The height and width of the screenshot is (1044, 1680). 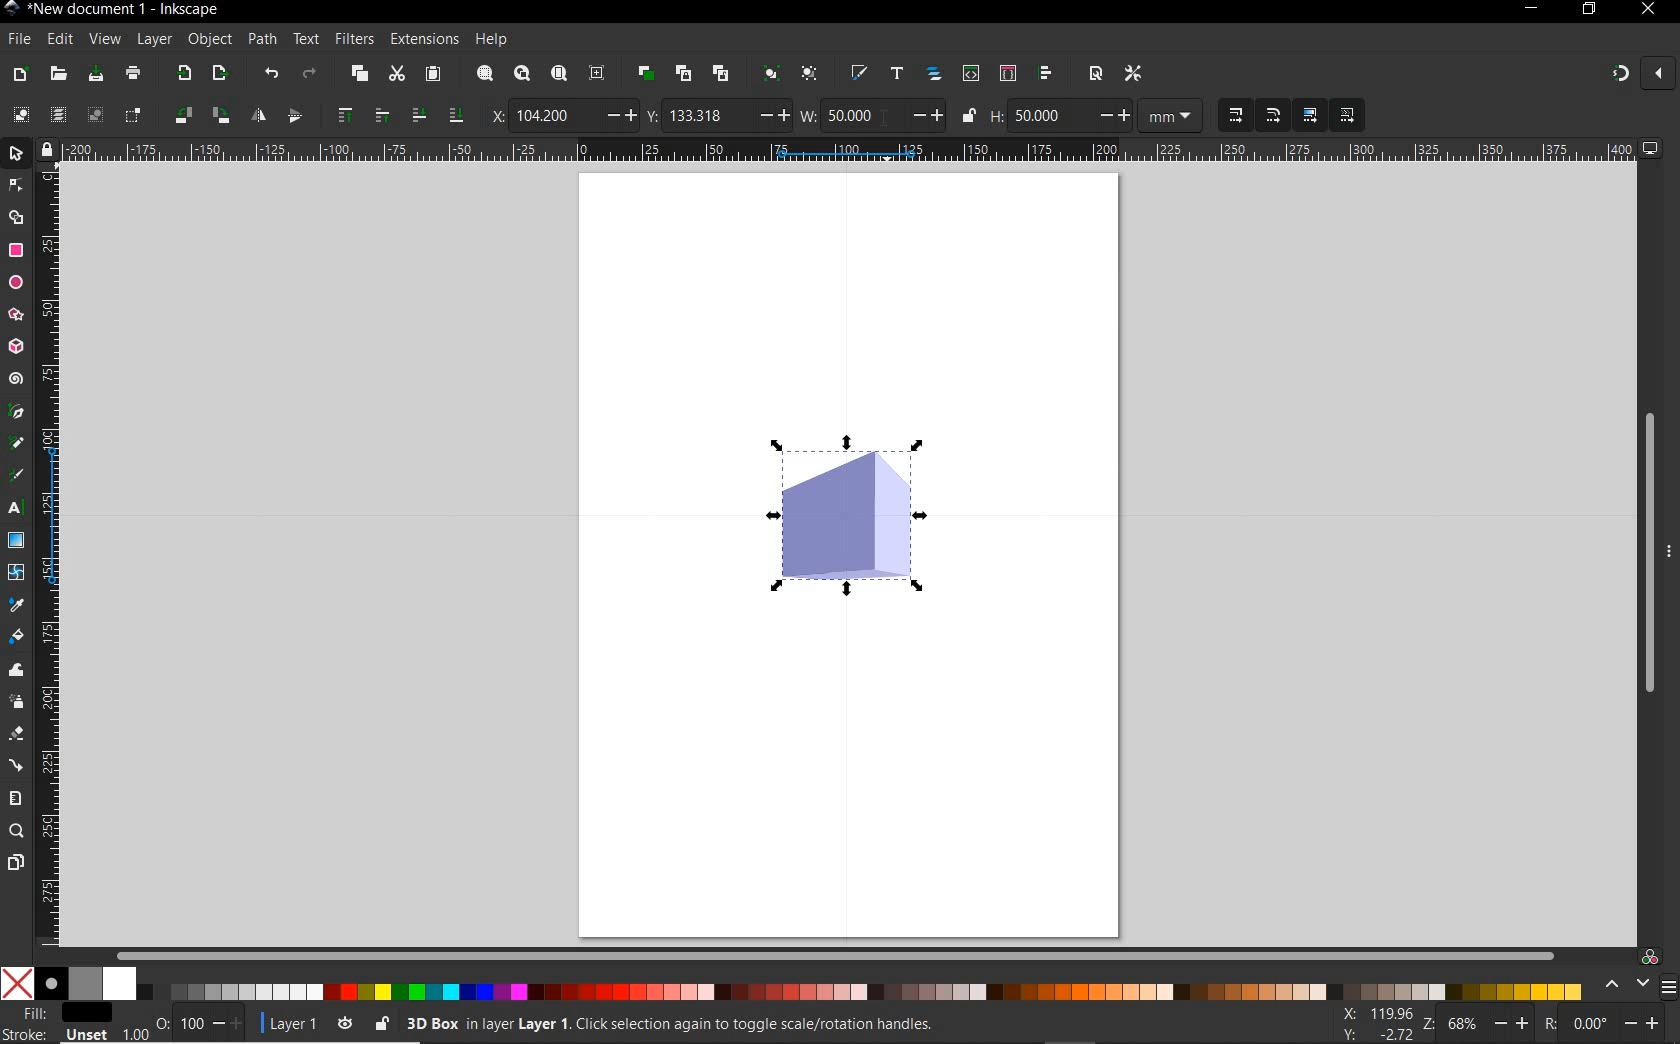 What do you see at coordinates (457, 115) in the screenshot?
I see `lower selection` at bounding box center [457, 115].